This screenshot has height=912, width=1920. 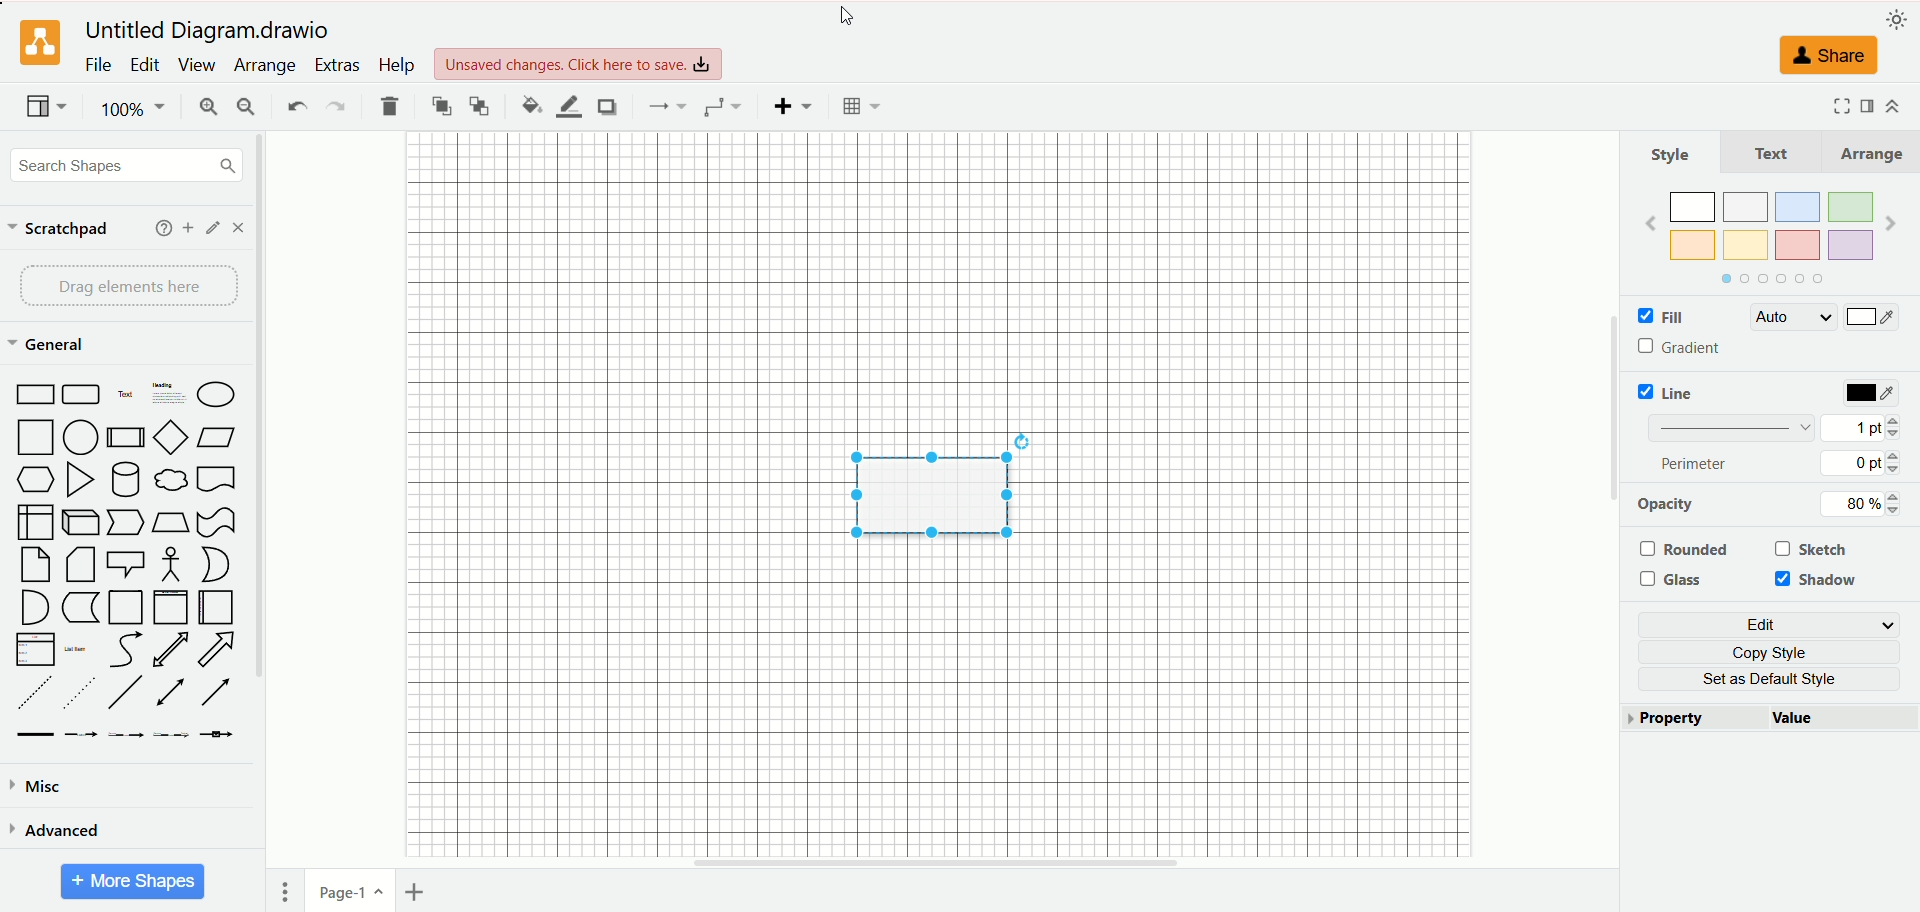 I want to click on fill color, so click(x=531, y=105).